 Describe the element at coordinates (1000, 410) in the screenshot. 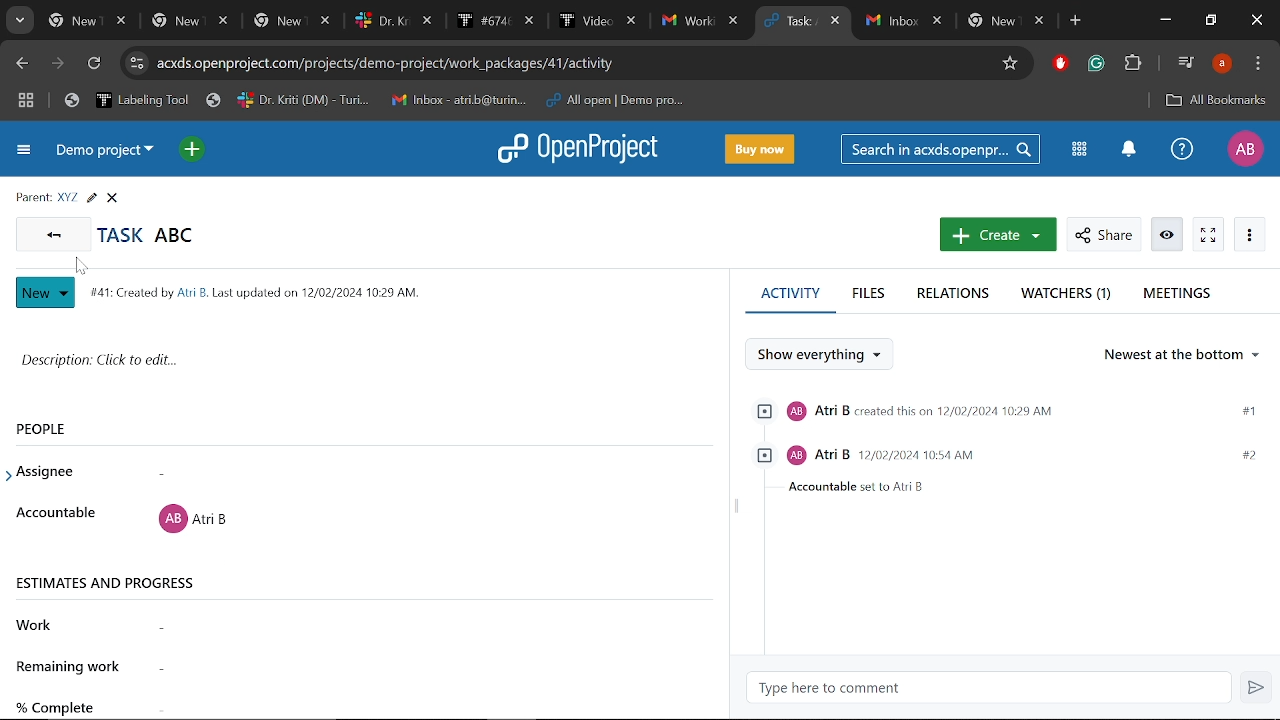

I see `Atri B created this` at that location.